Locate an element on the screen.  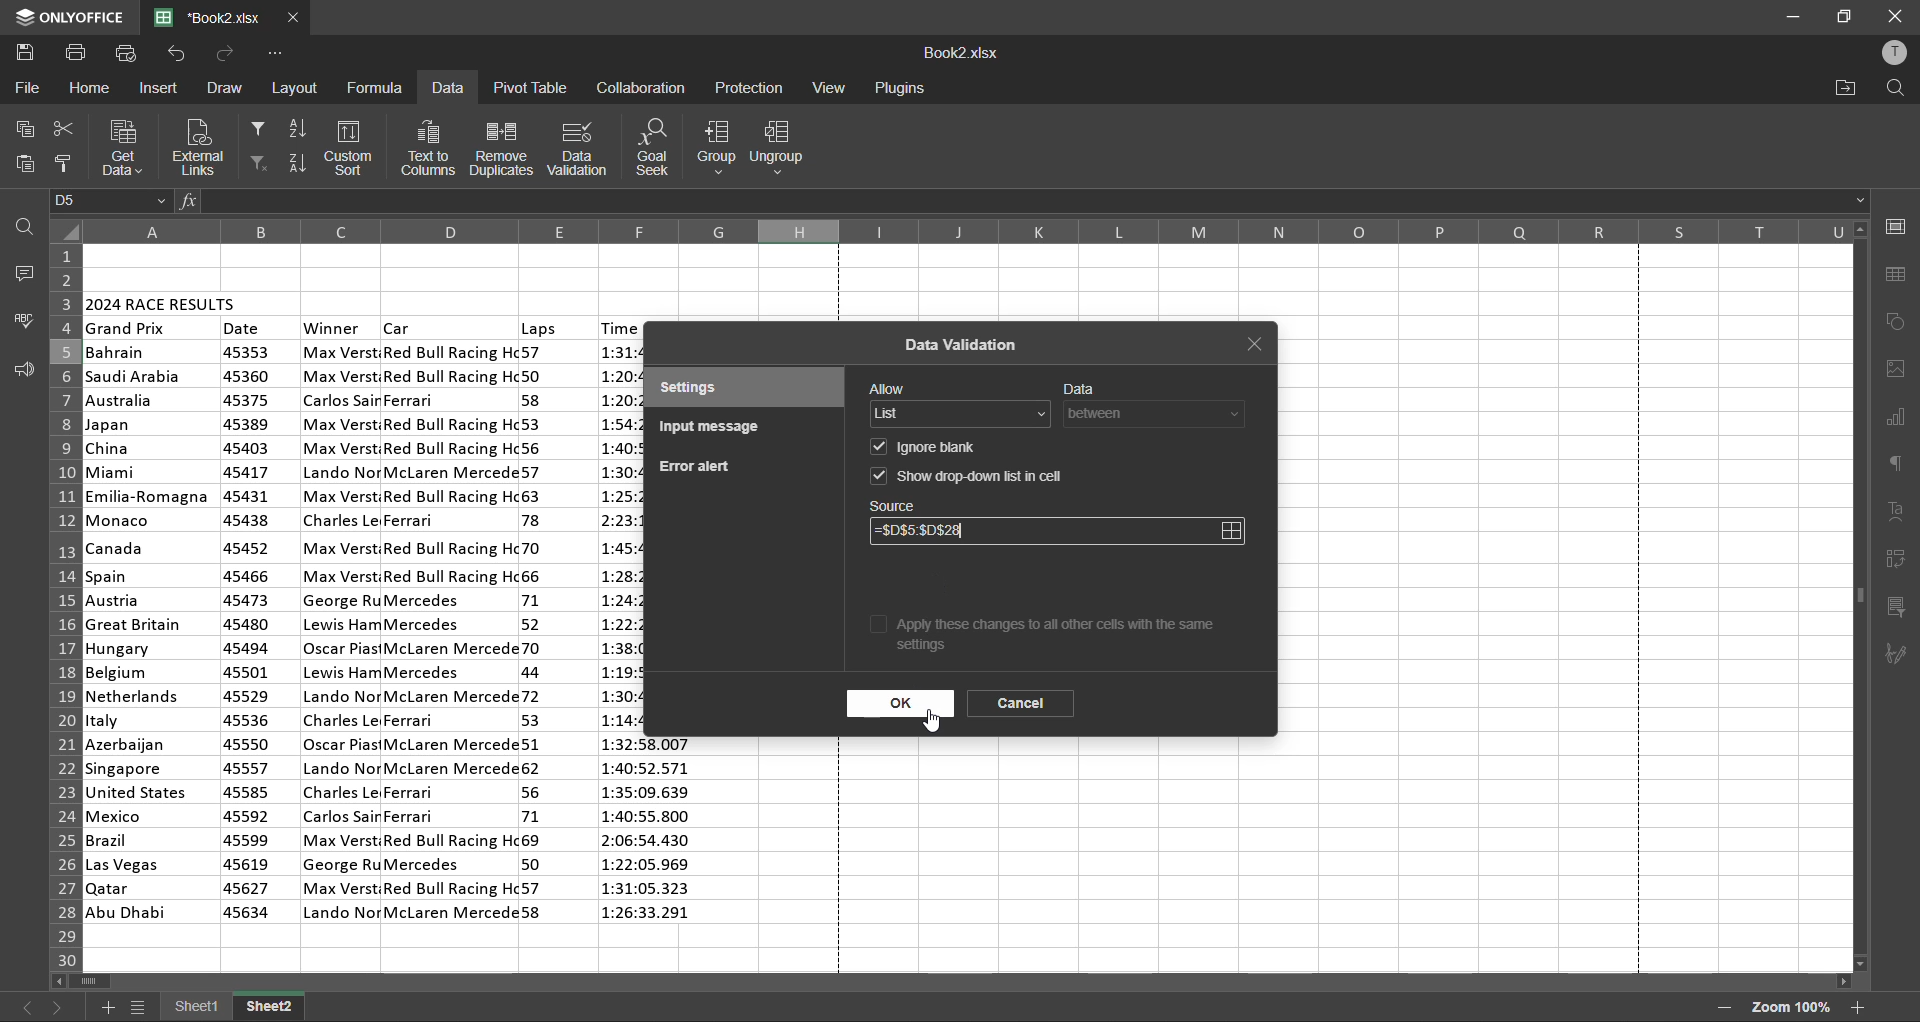
sort descending is located at coordinates (297, 160).